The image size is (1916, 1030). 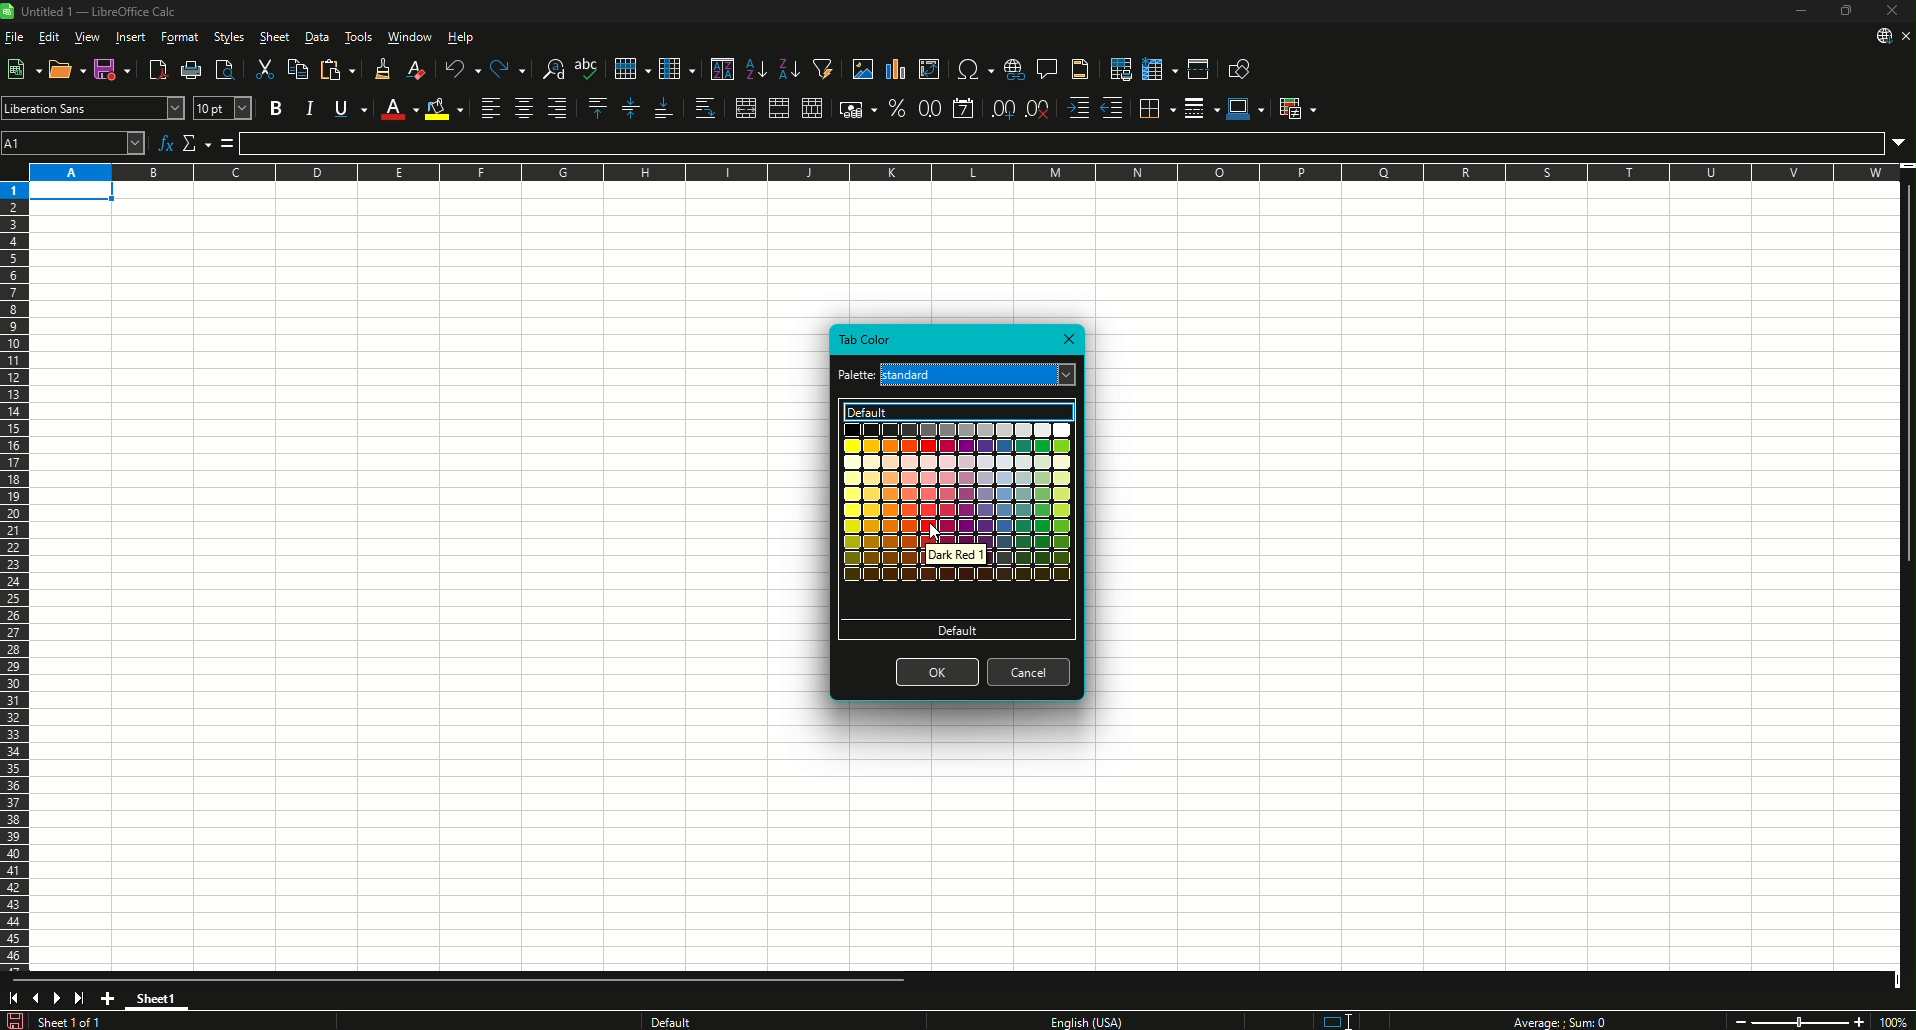 I want to click on Italic, so click(x=309, y=108).